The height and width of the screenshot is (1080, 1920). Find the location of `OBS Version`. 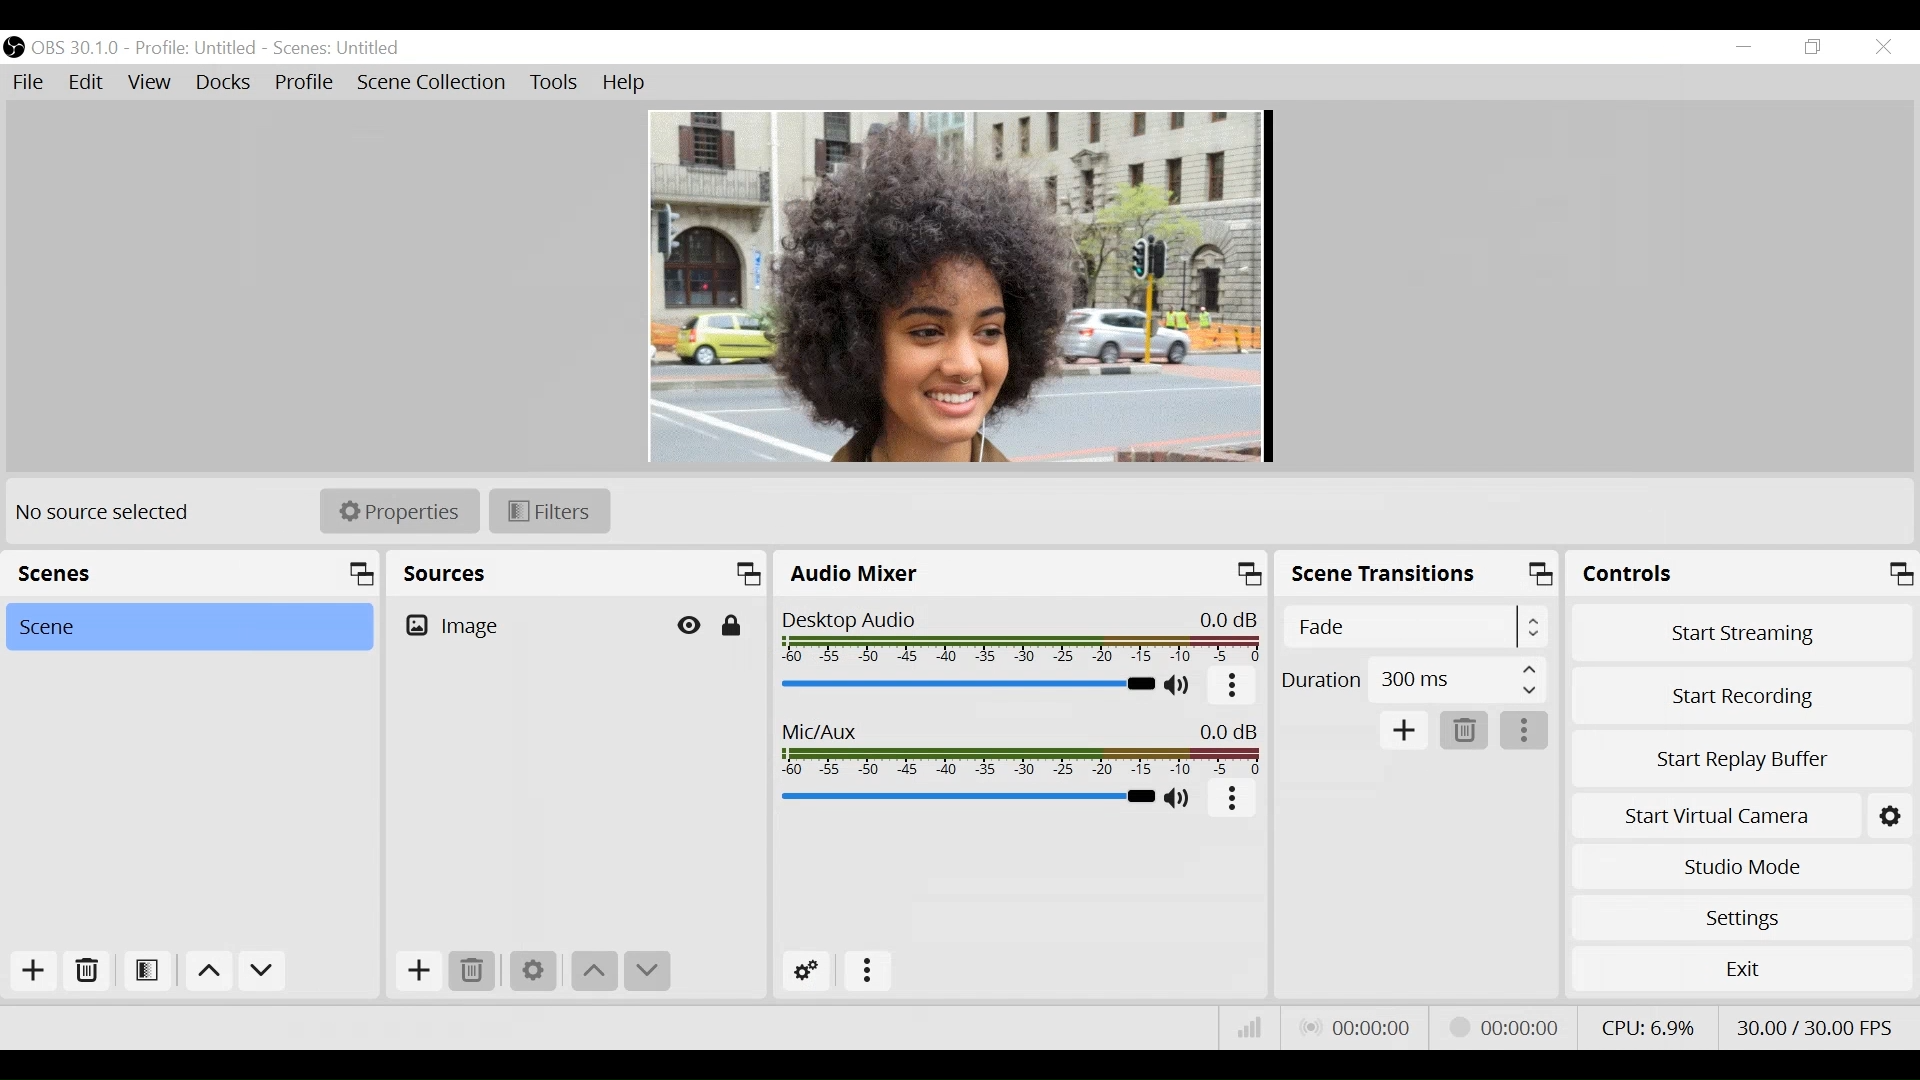

OBS Version is located at coordinates (79, 49).